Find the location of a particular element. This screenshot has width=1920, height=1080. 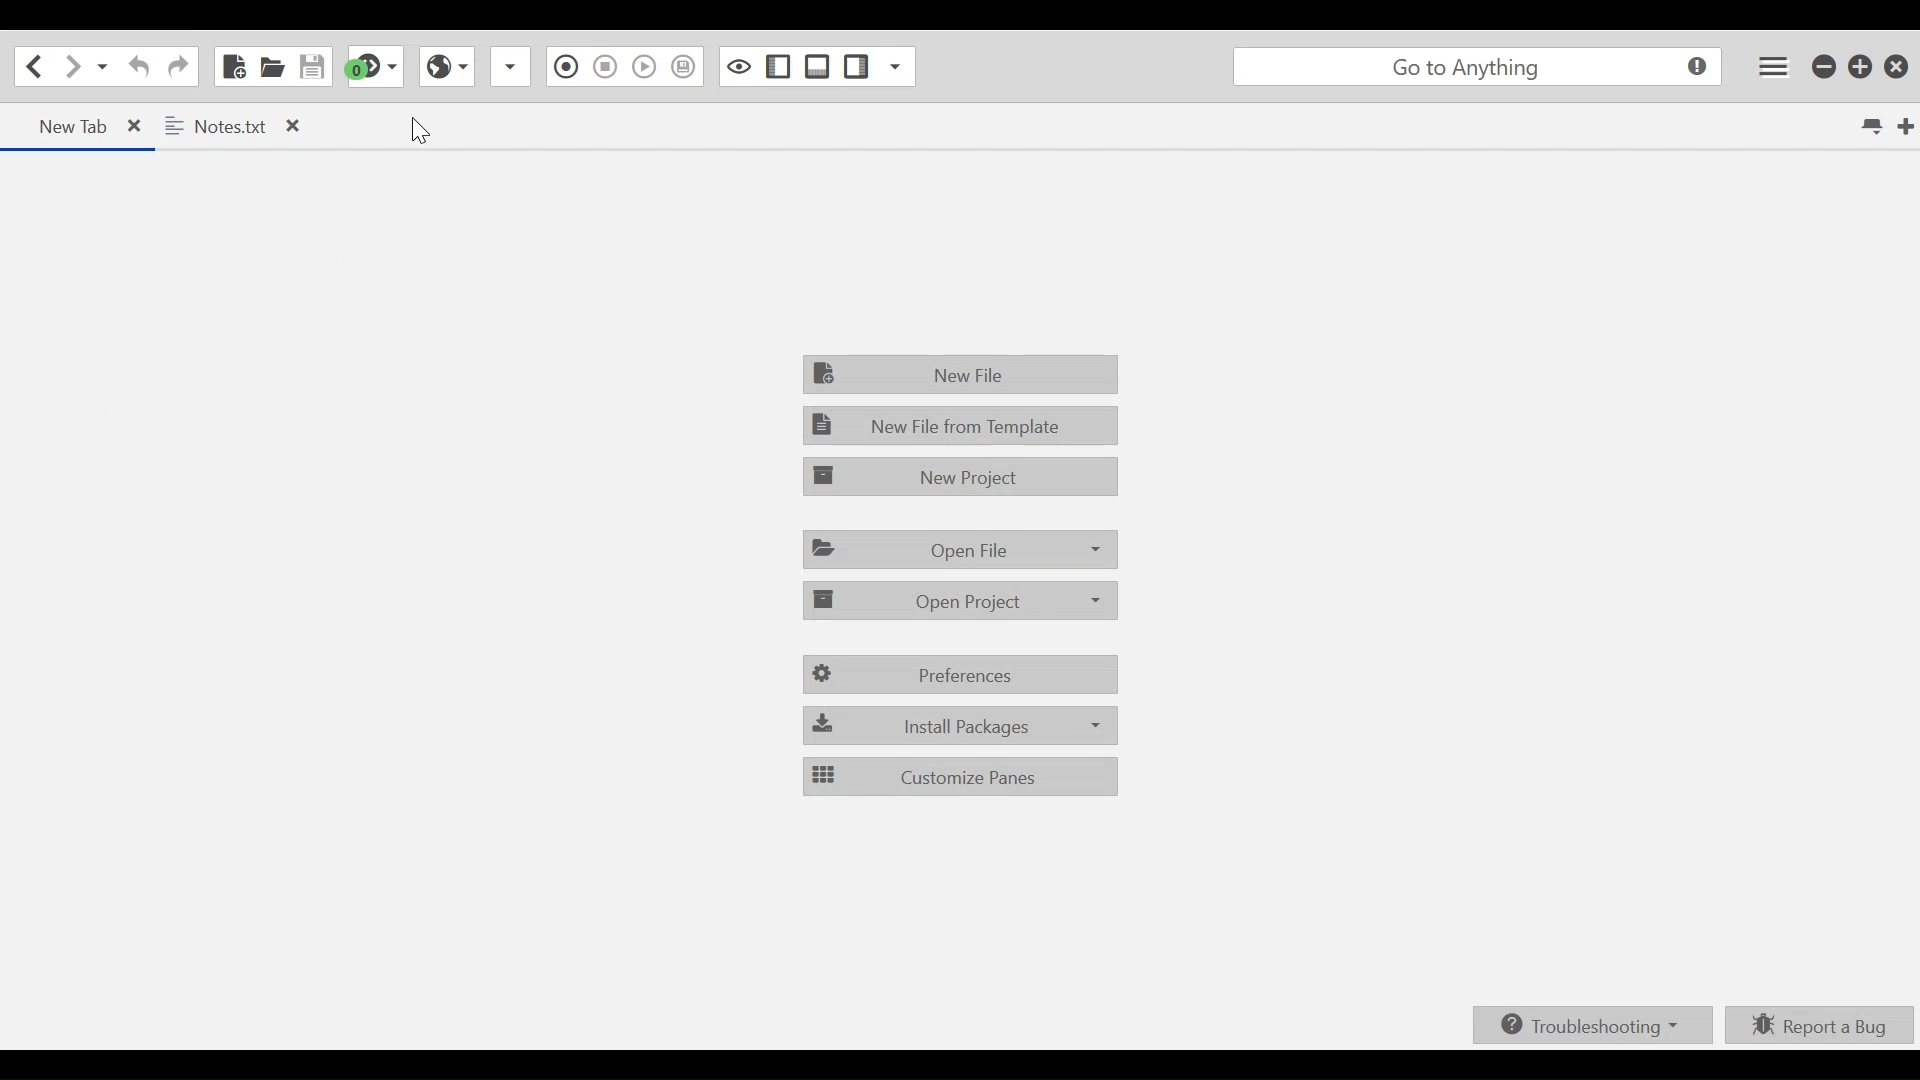

Open Tab is located at coordinates (238, 126).